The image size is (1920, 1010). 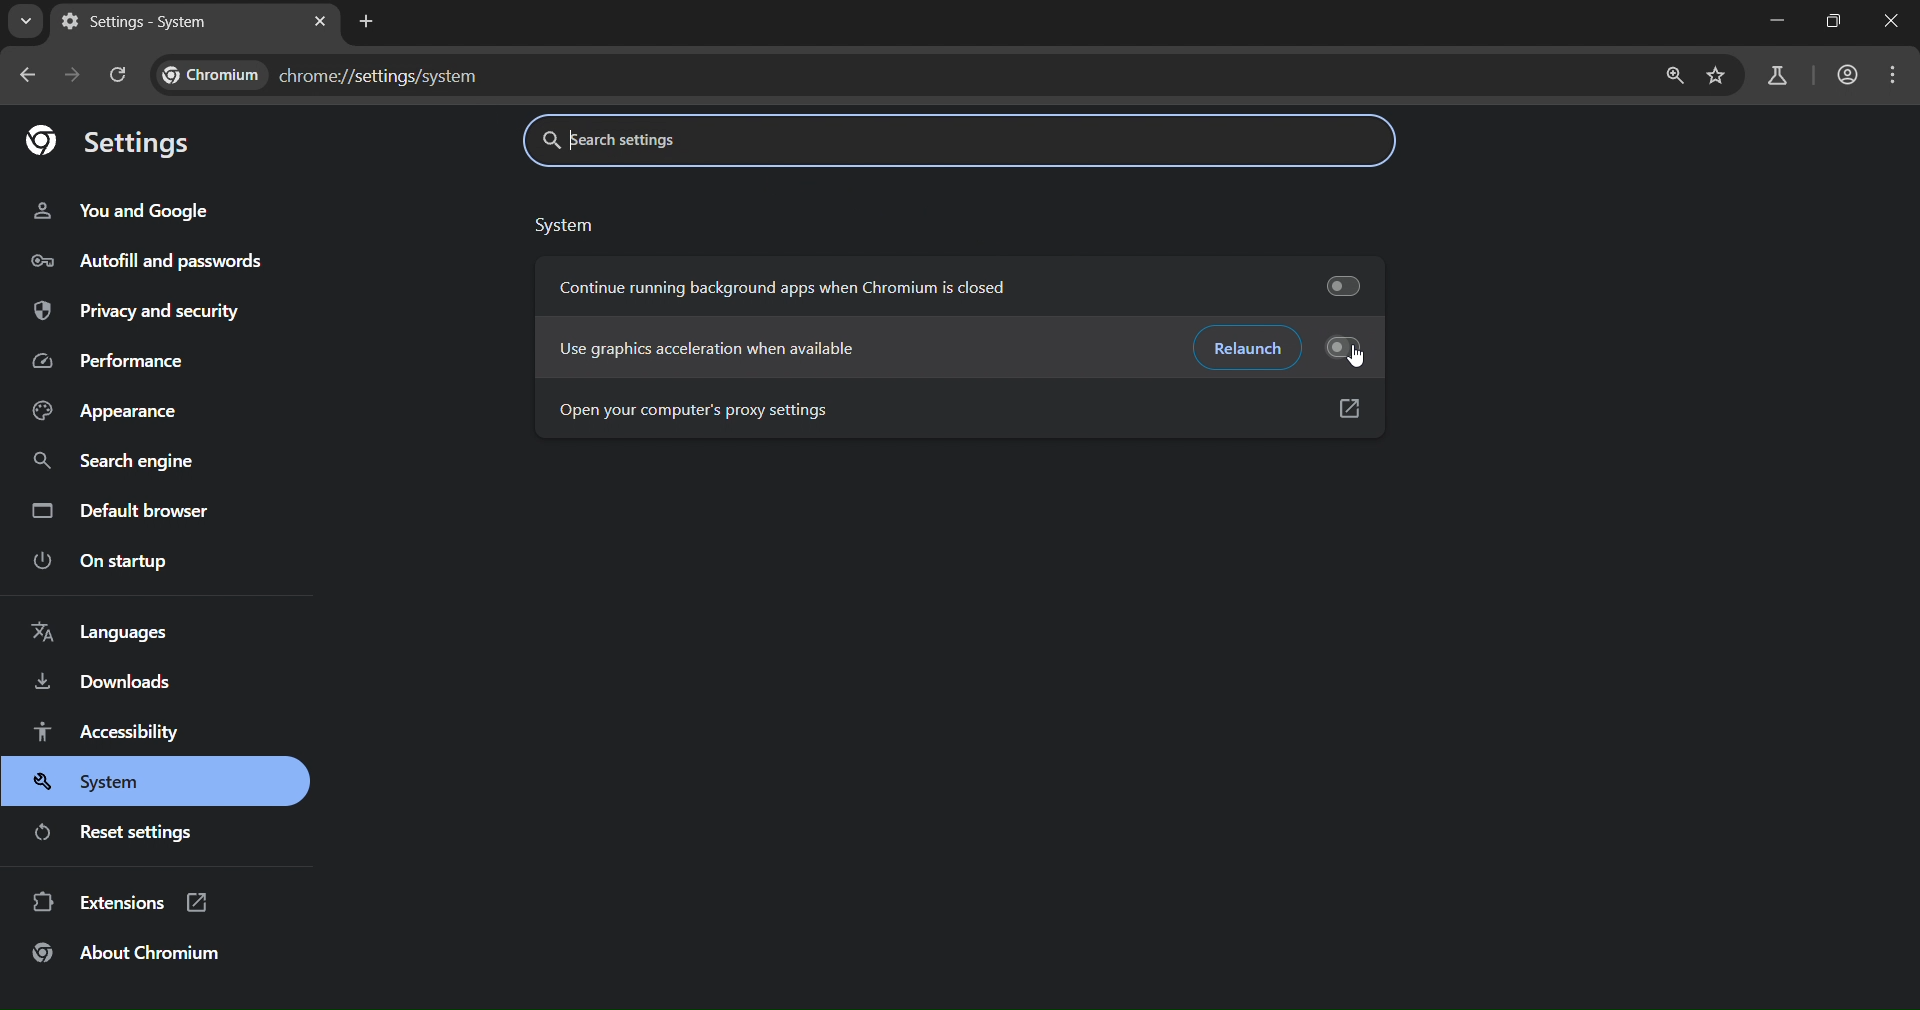 I want to click on search engine, so click(x=112, y=462).